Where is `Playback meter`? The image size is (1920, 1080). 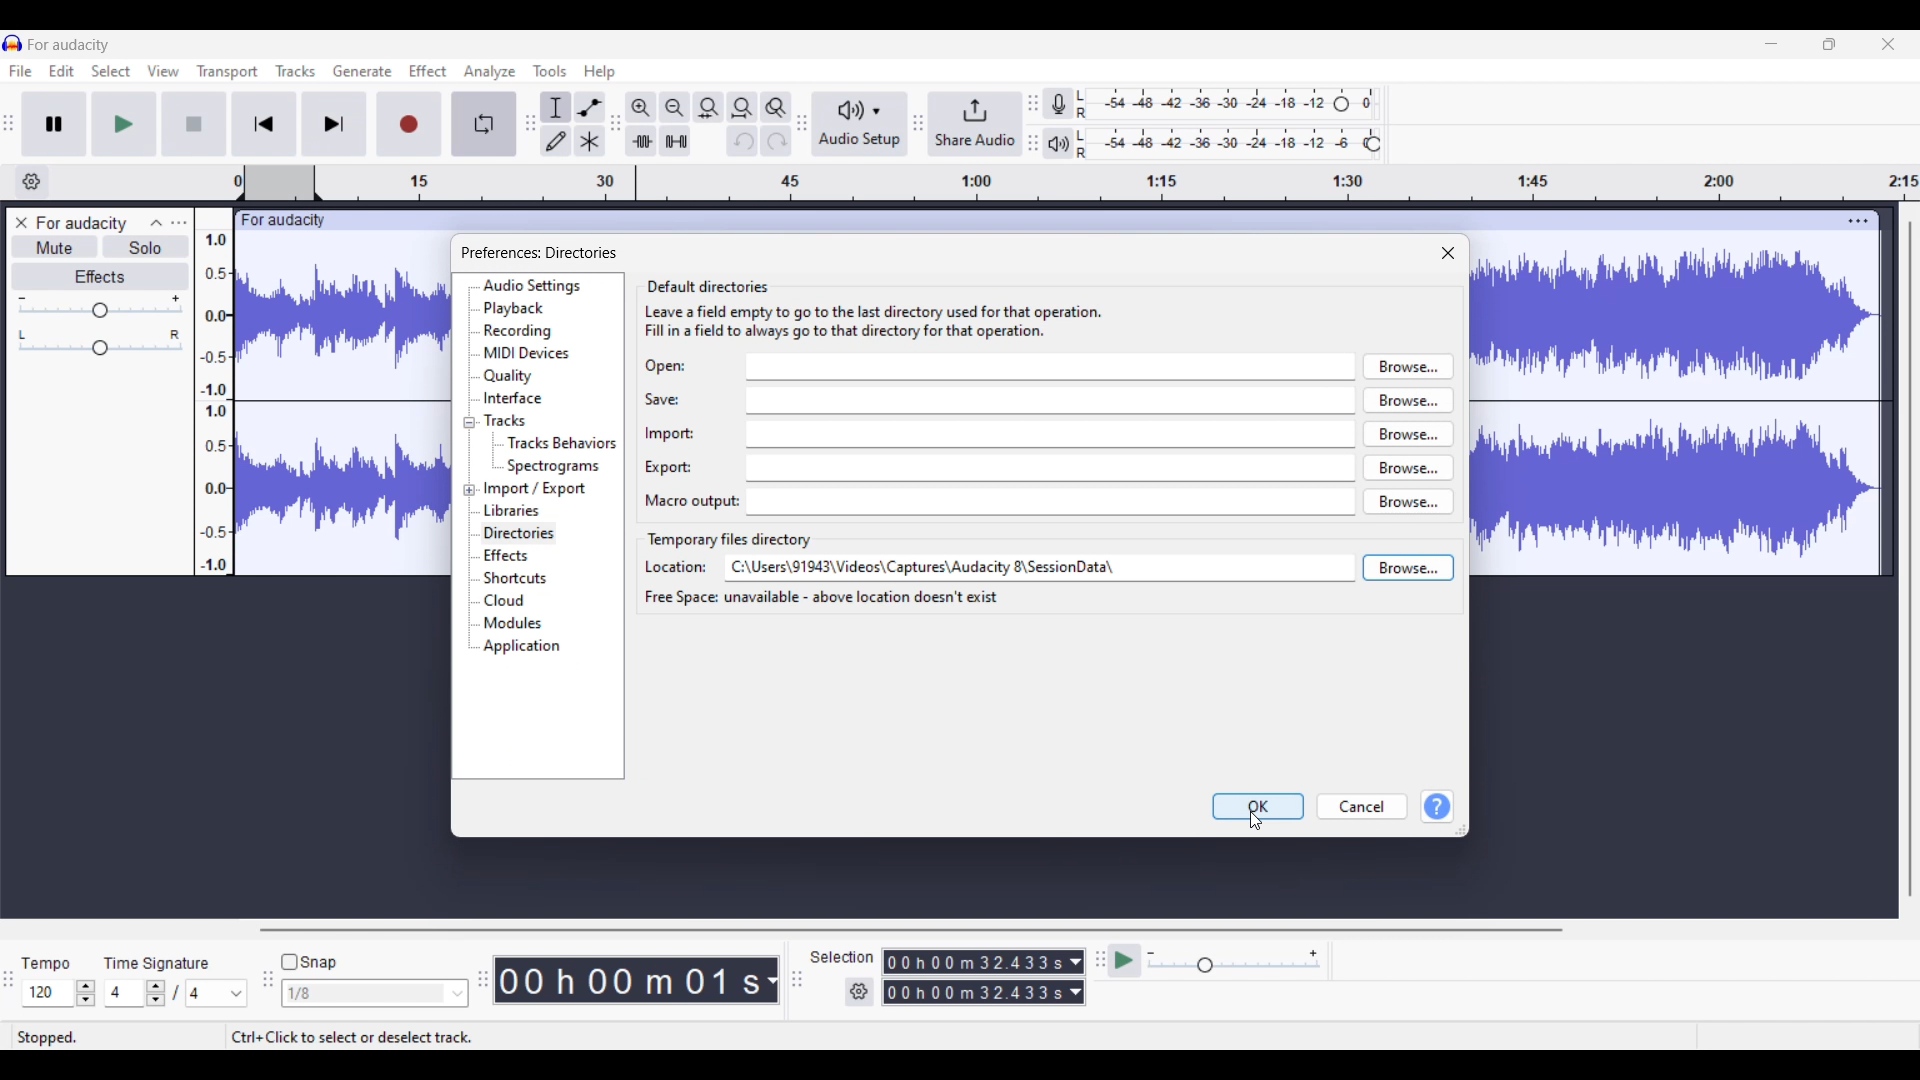 Playback meter is located at coordinates (1056, 143).